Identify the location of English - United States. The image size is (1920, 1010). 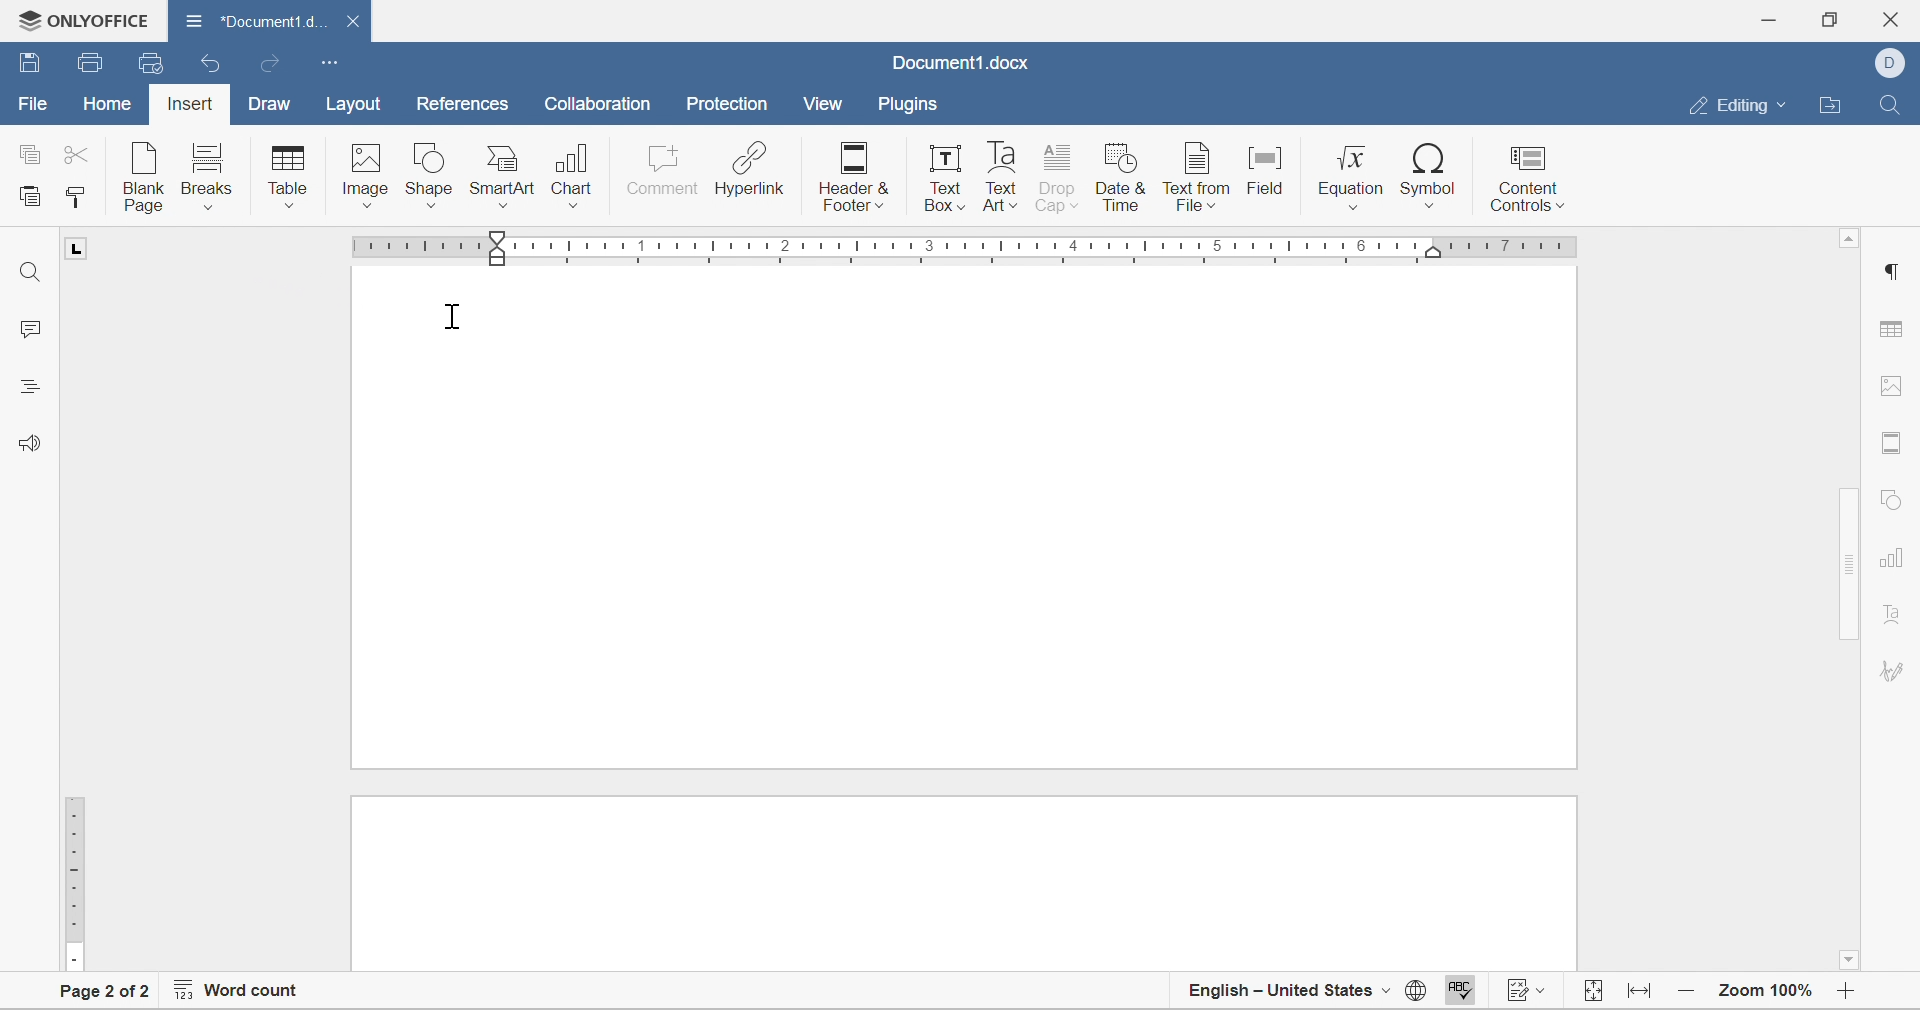
(1287, 996).